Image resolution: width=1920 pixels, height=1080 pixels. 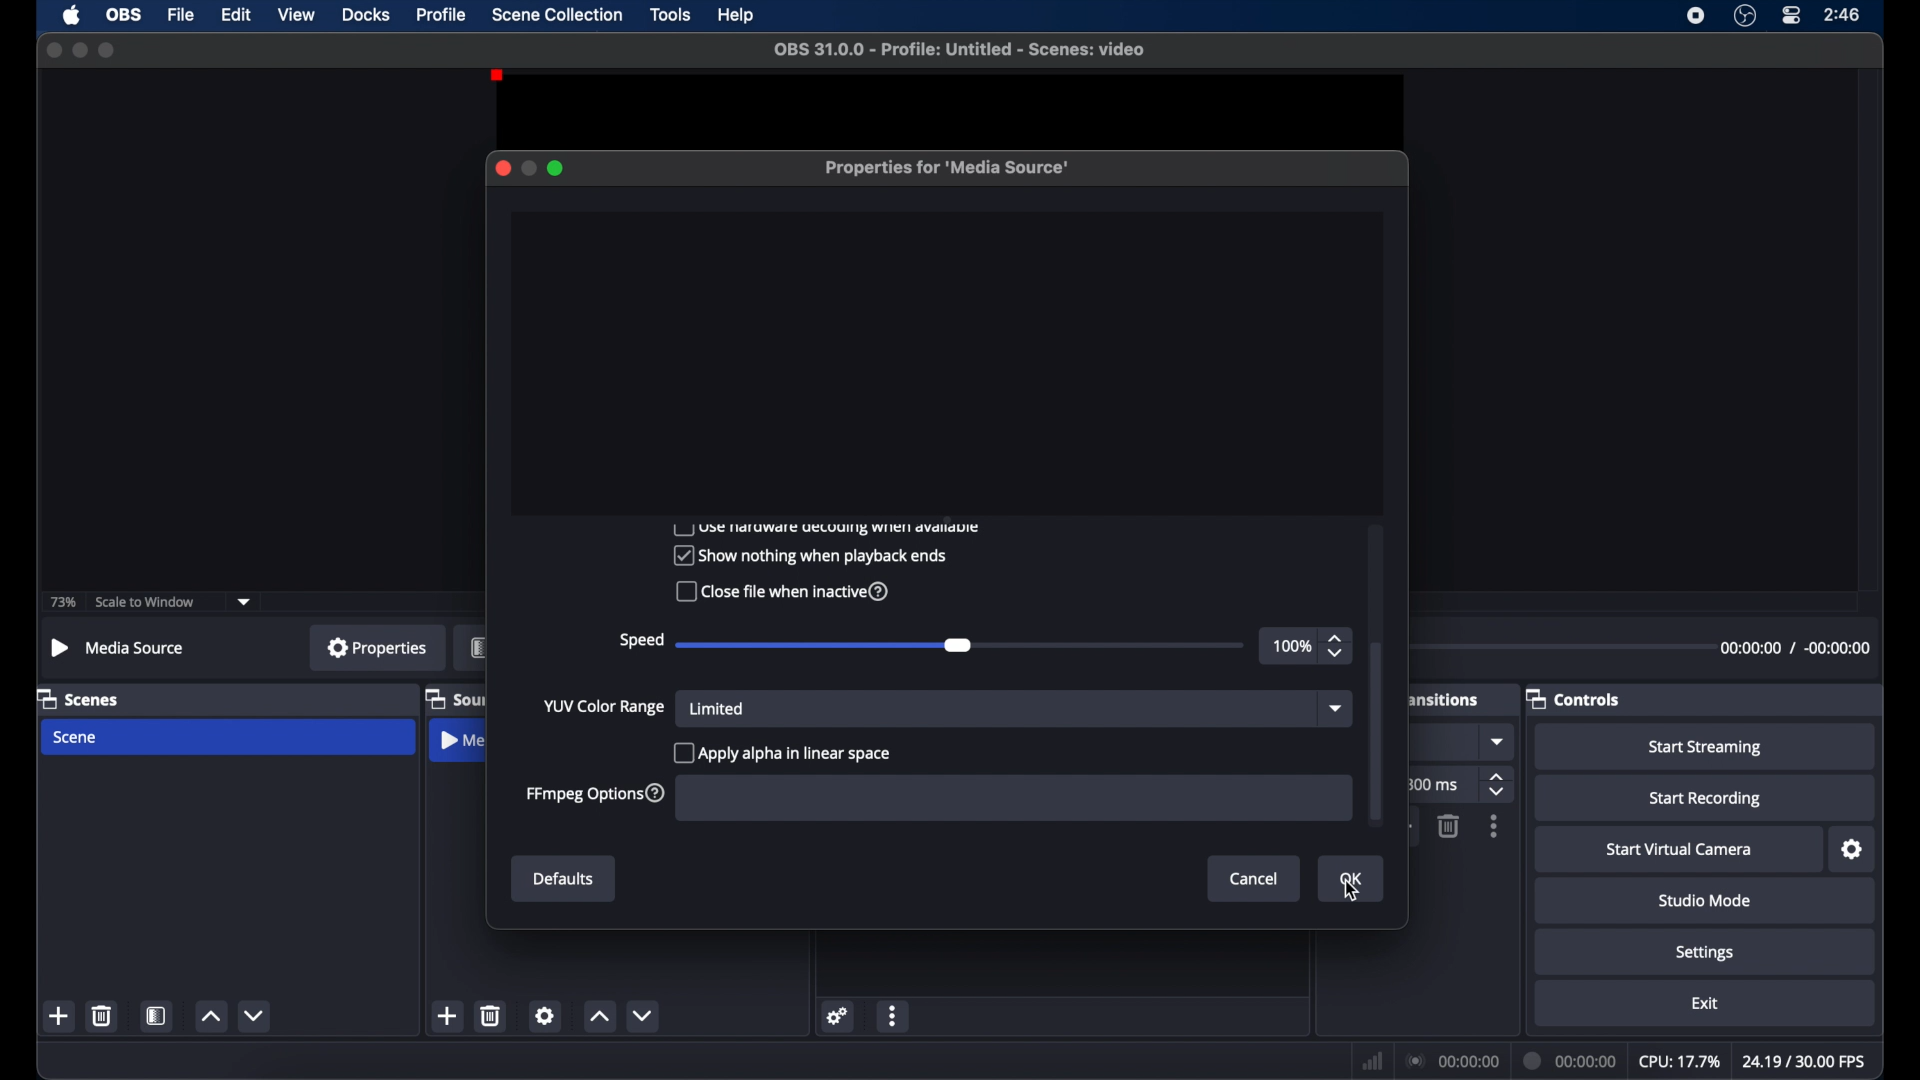 I want to click on duration, so click(x=1795, y=647).